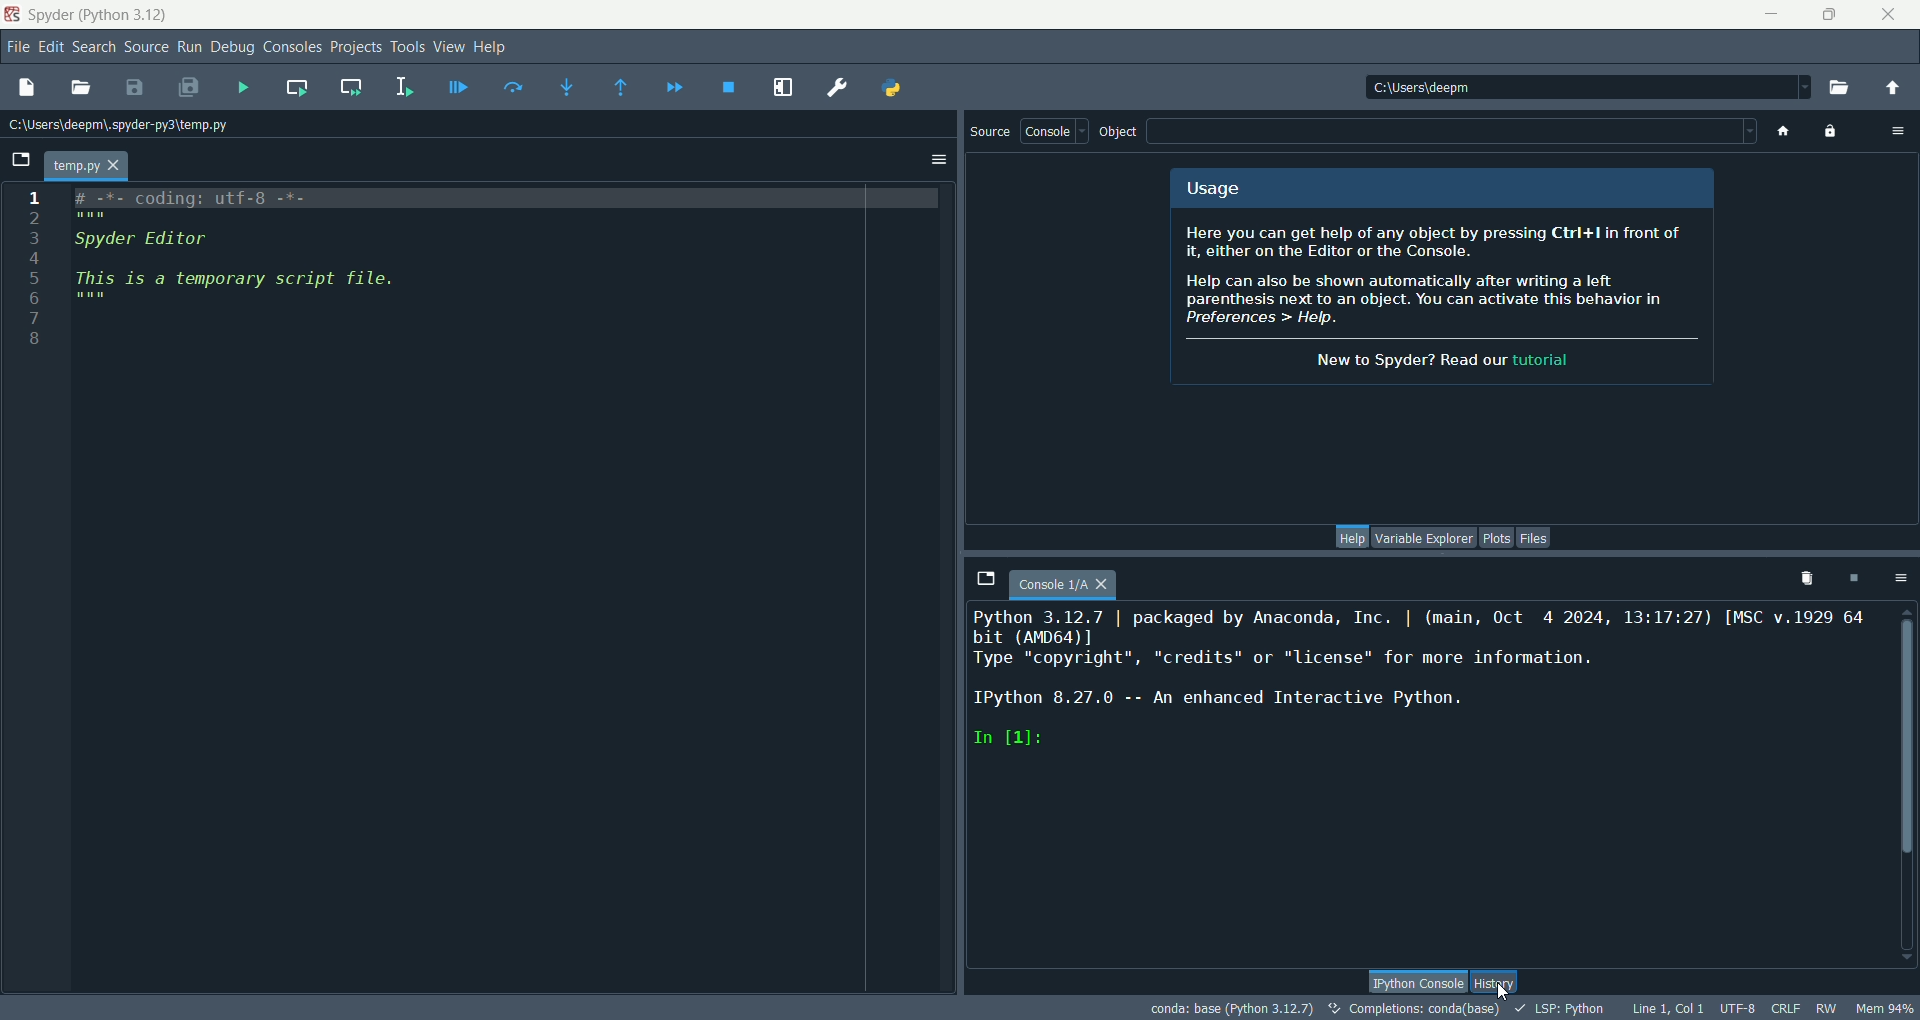 The image size is (1920, 1020). Describe the element at coordinates (1422, 538) in the screenshot. I see `variable explorer` at that location.